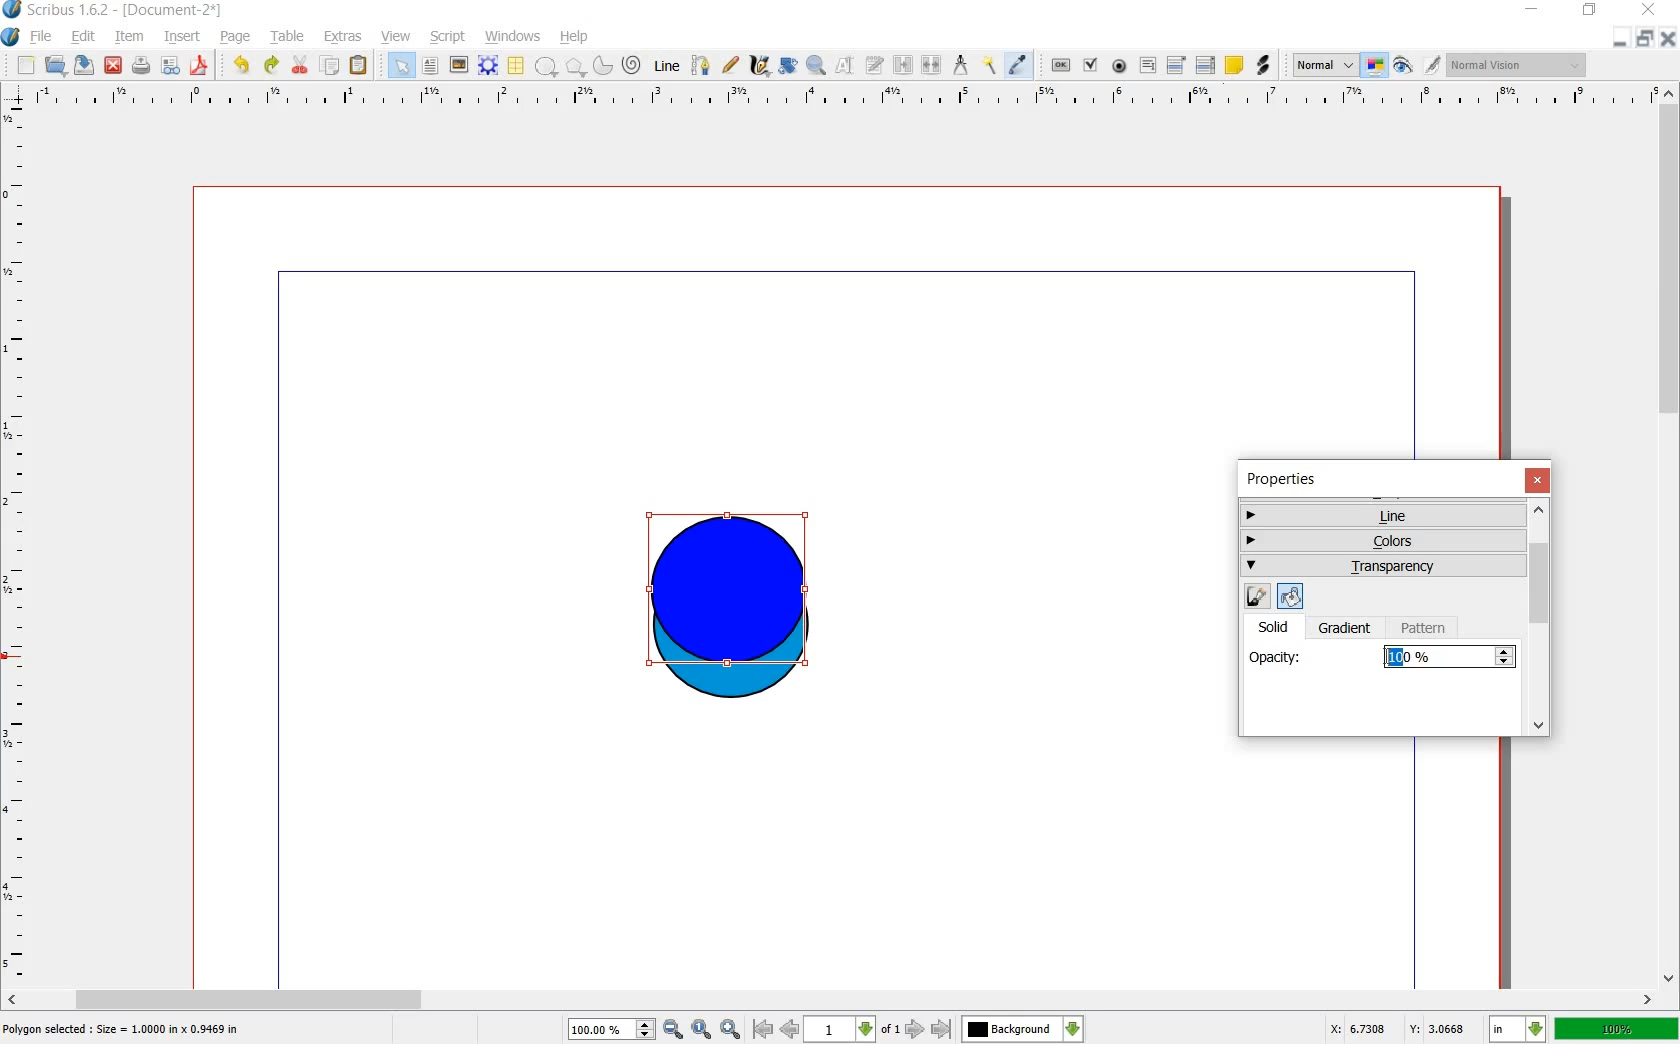 This screenshot has height=1044, width=1680. What do you see at coordinates (1668, 39) in the screenshot?
I see `close` at bounding box center [1668, 39].